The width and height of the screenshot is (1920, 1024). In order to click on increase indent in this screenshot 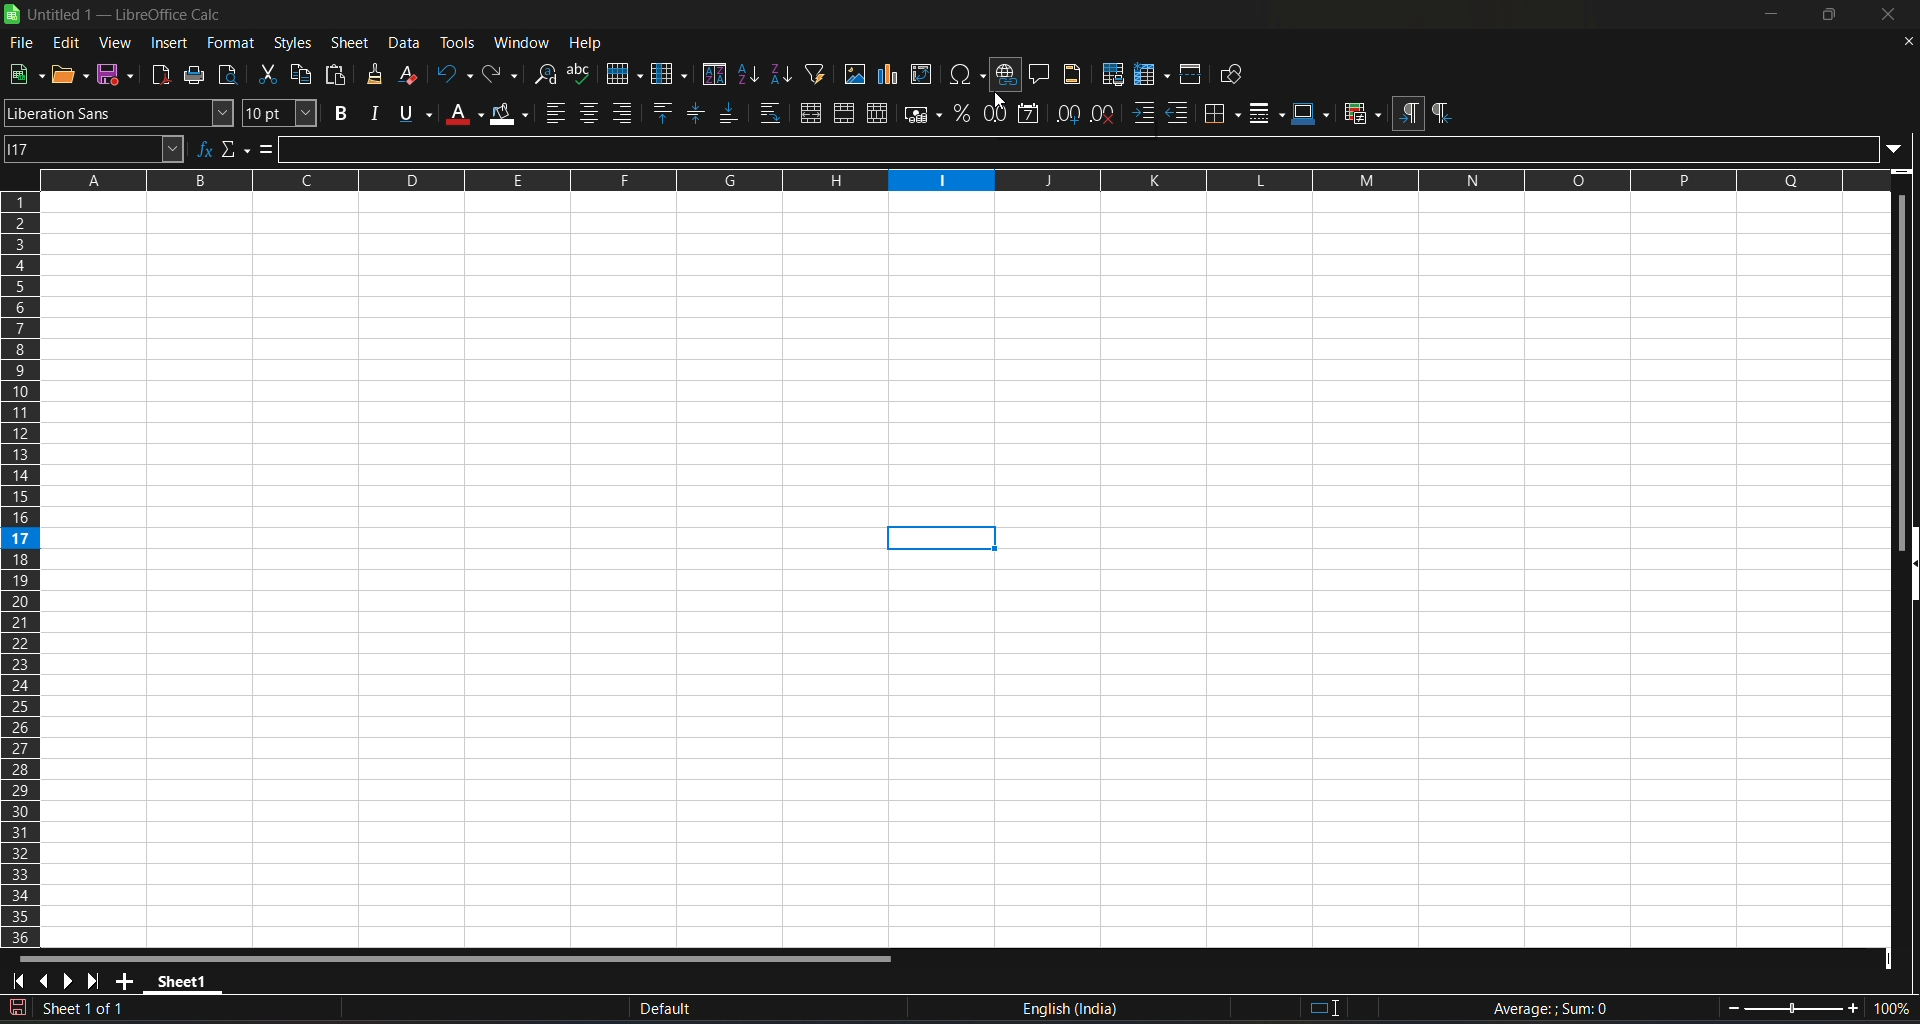, I will do `click(1144, 115)`.